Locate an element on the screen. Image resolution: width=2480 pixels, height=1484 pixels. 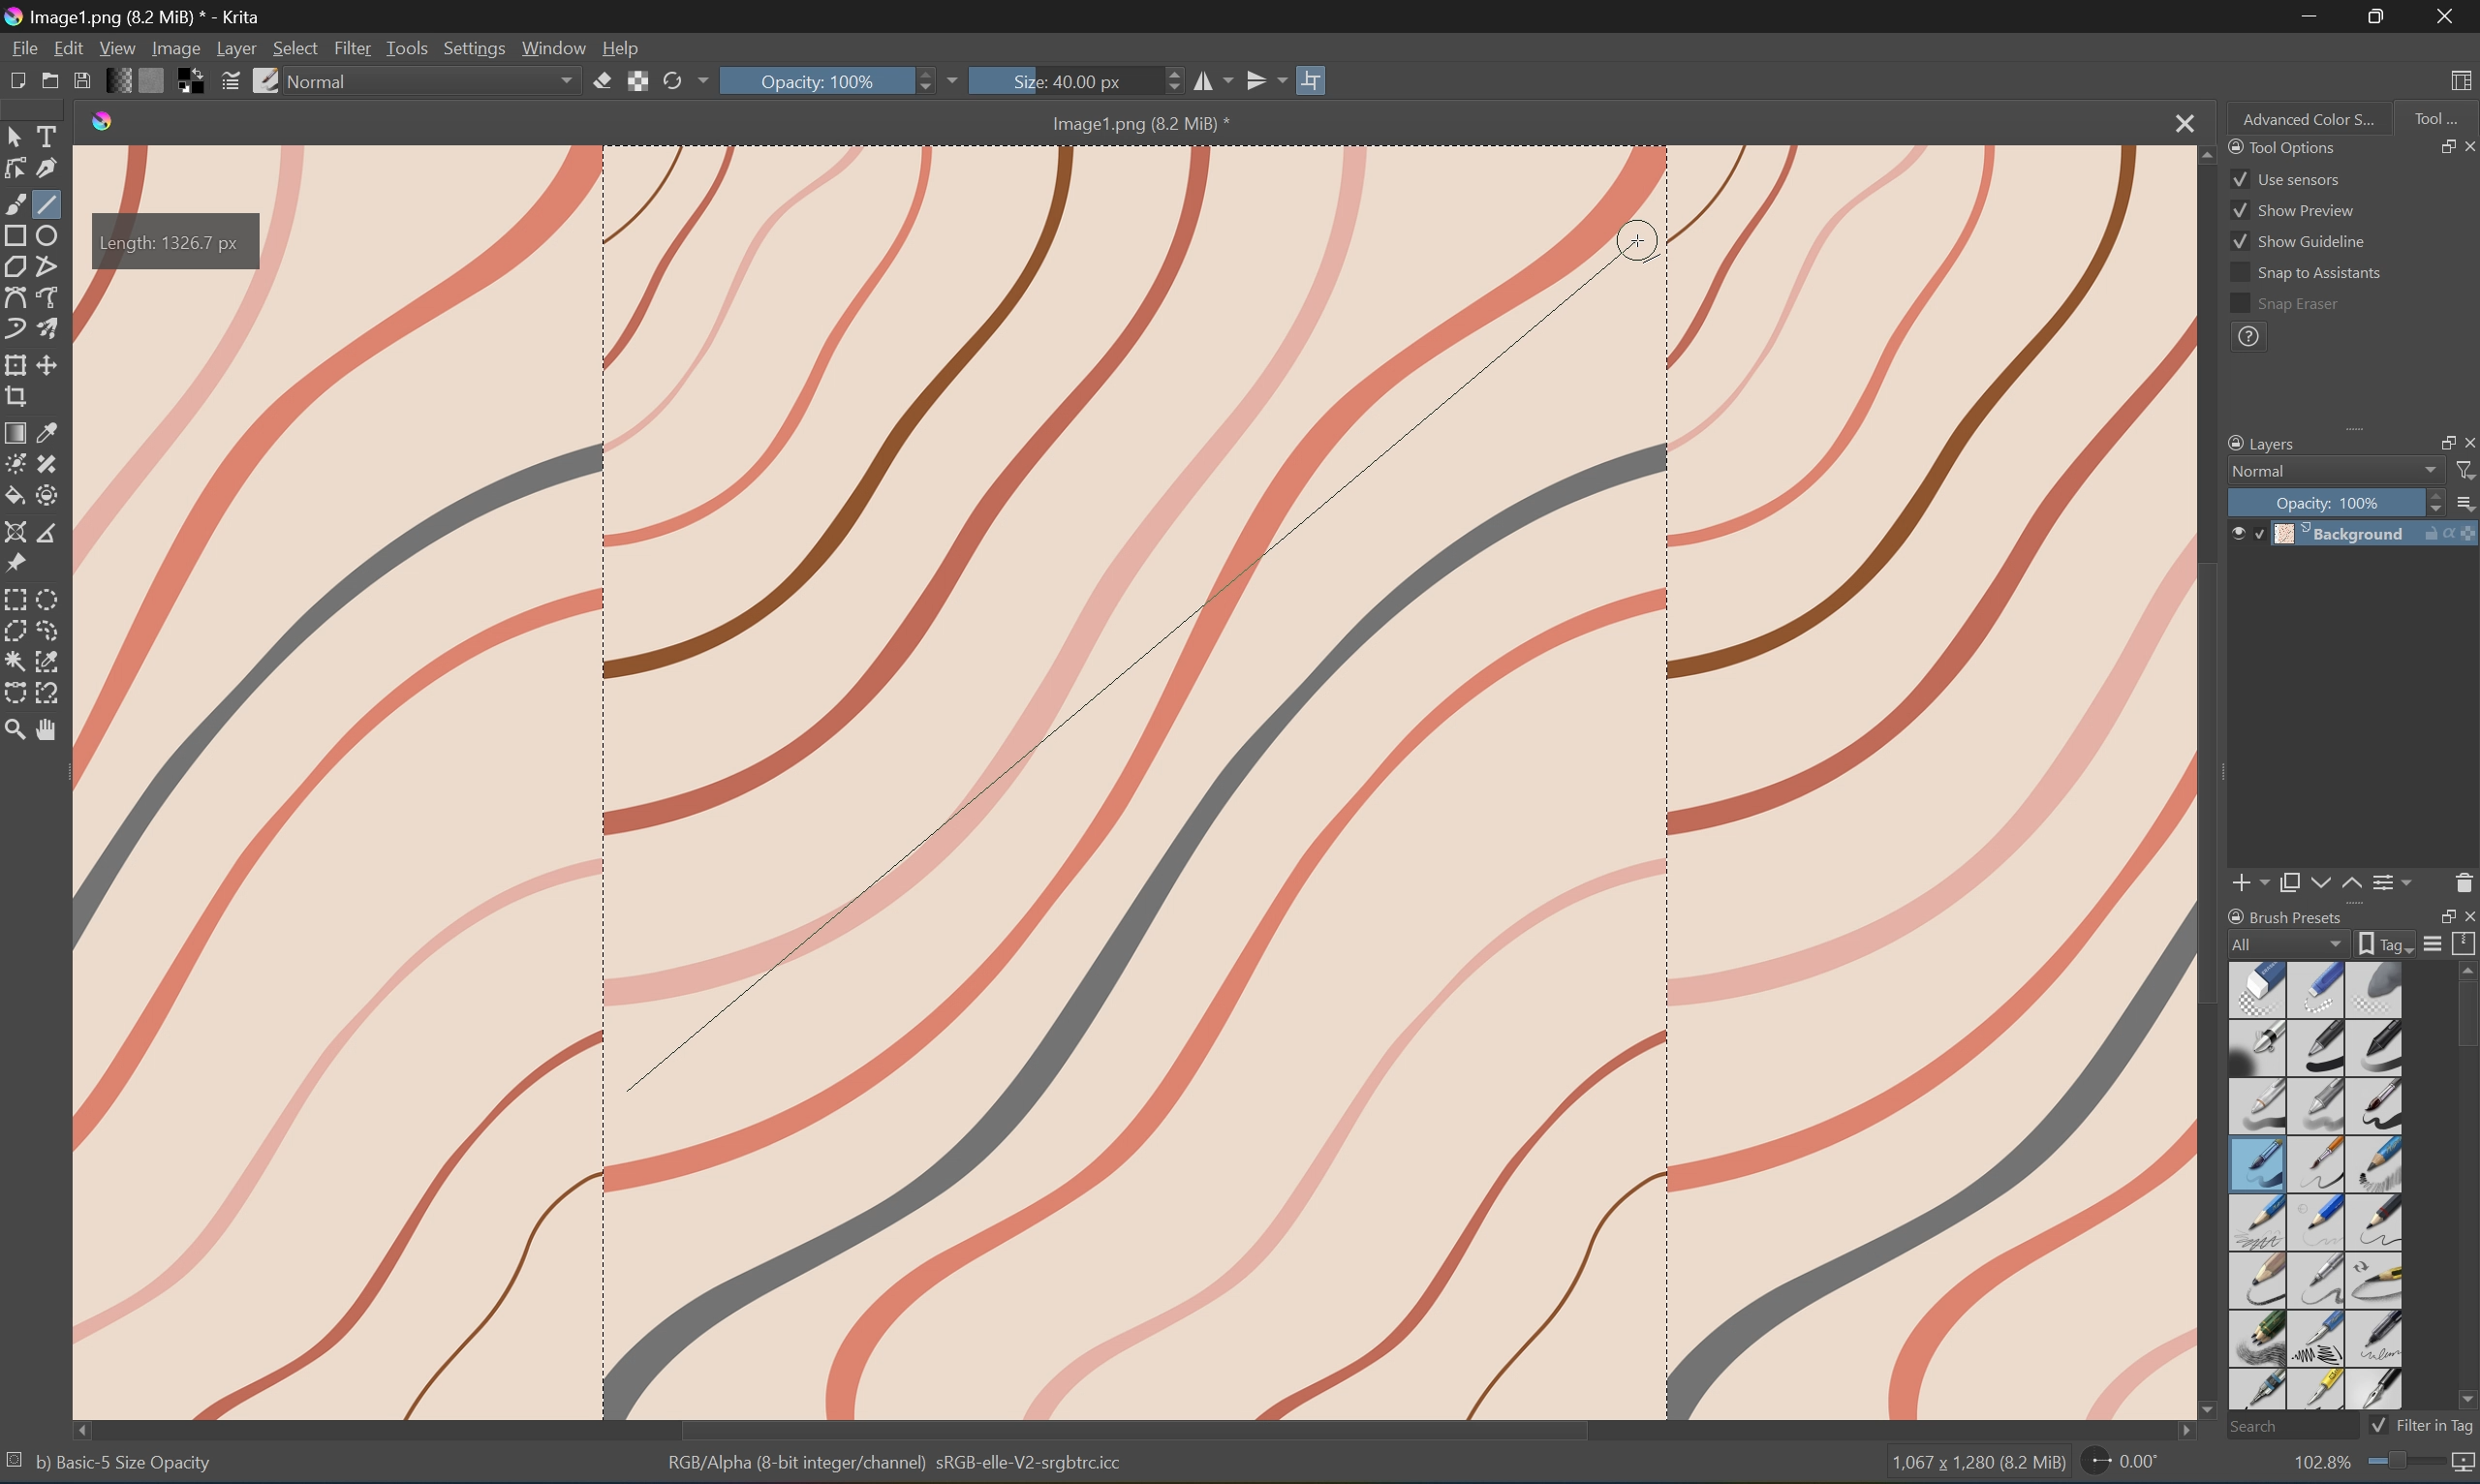
Show guideline is located at coordinates (2299, 245).